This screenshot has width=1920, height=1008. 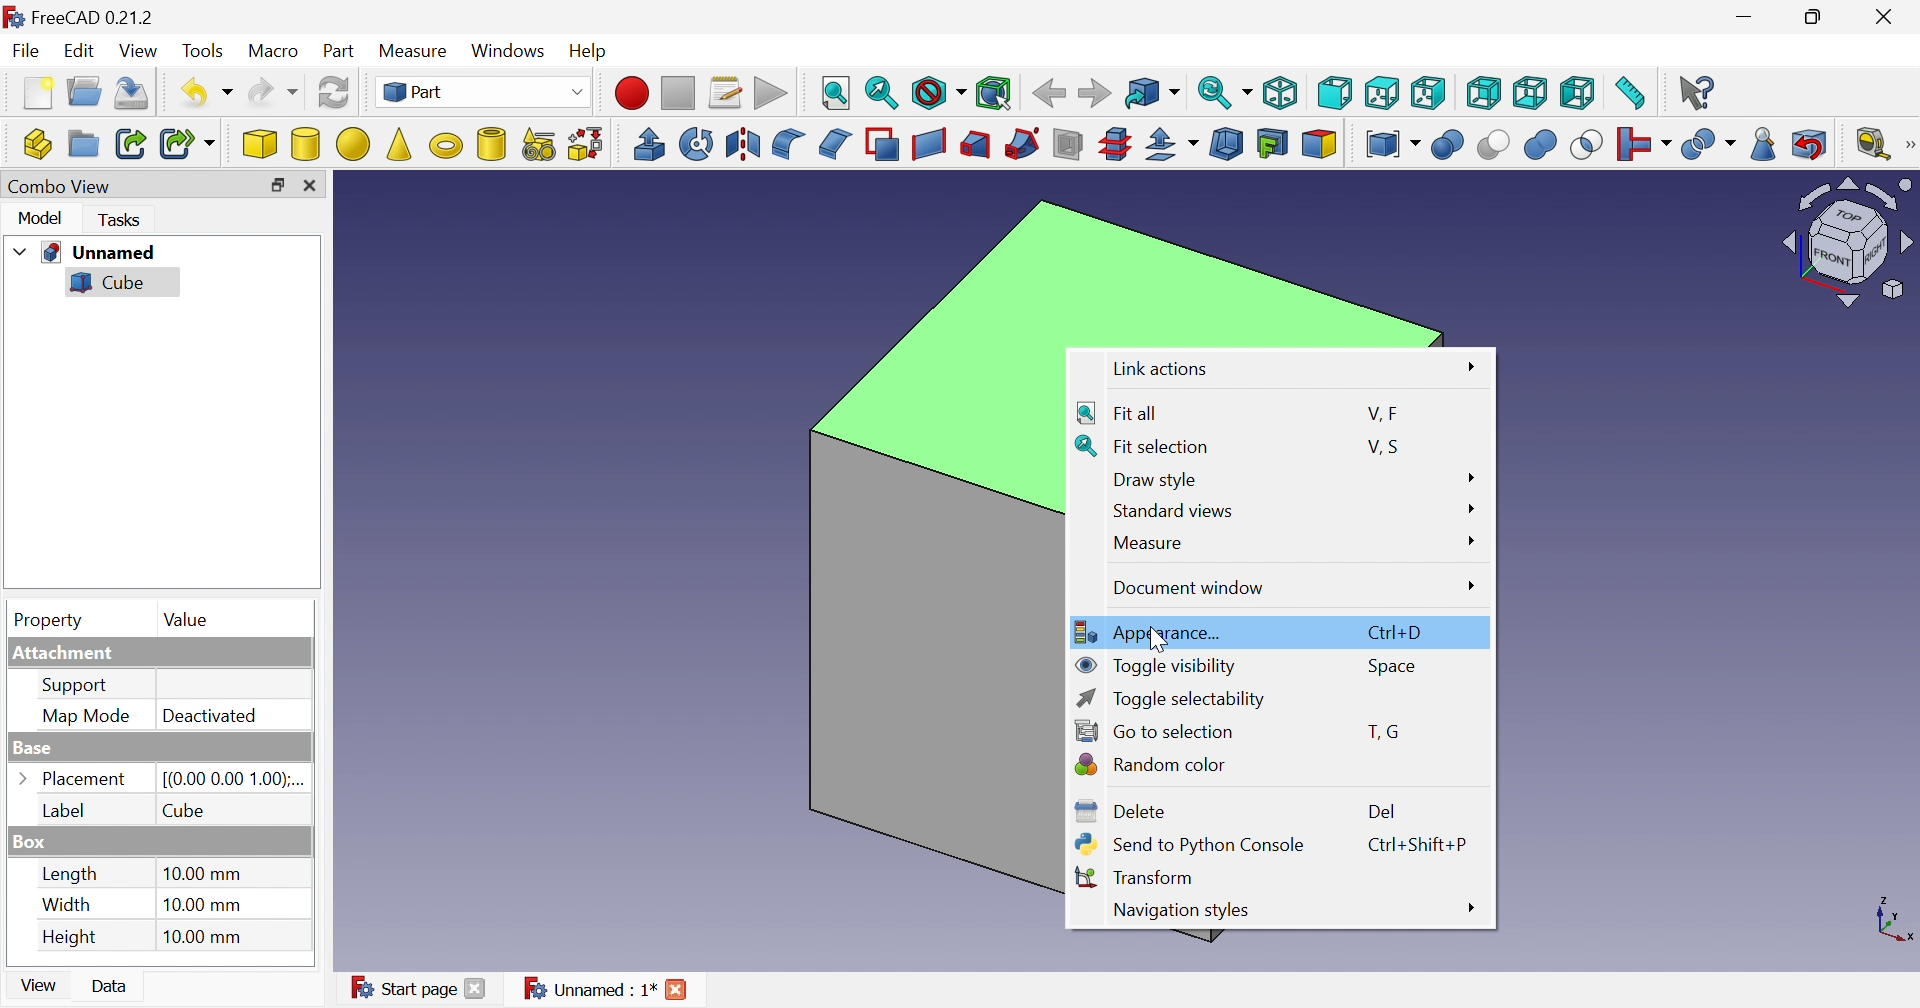 What do you see at coordinates (79, 48) in the screenshot?
I see `Edit` at bounding box center [79, 48].